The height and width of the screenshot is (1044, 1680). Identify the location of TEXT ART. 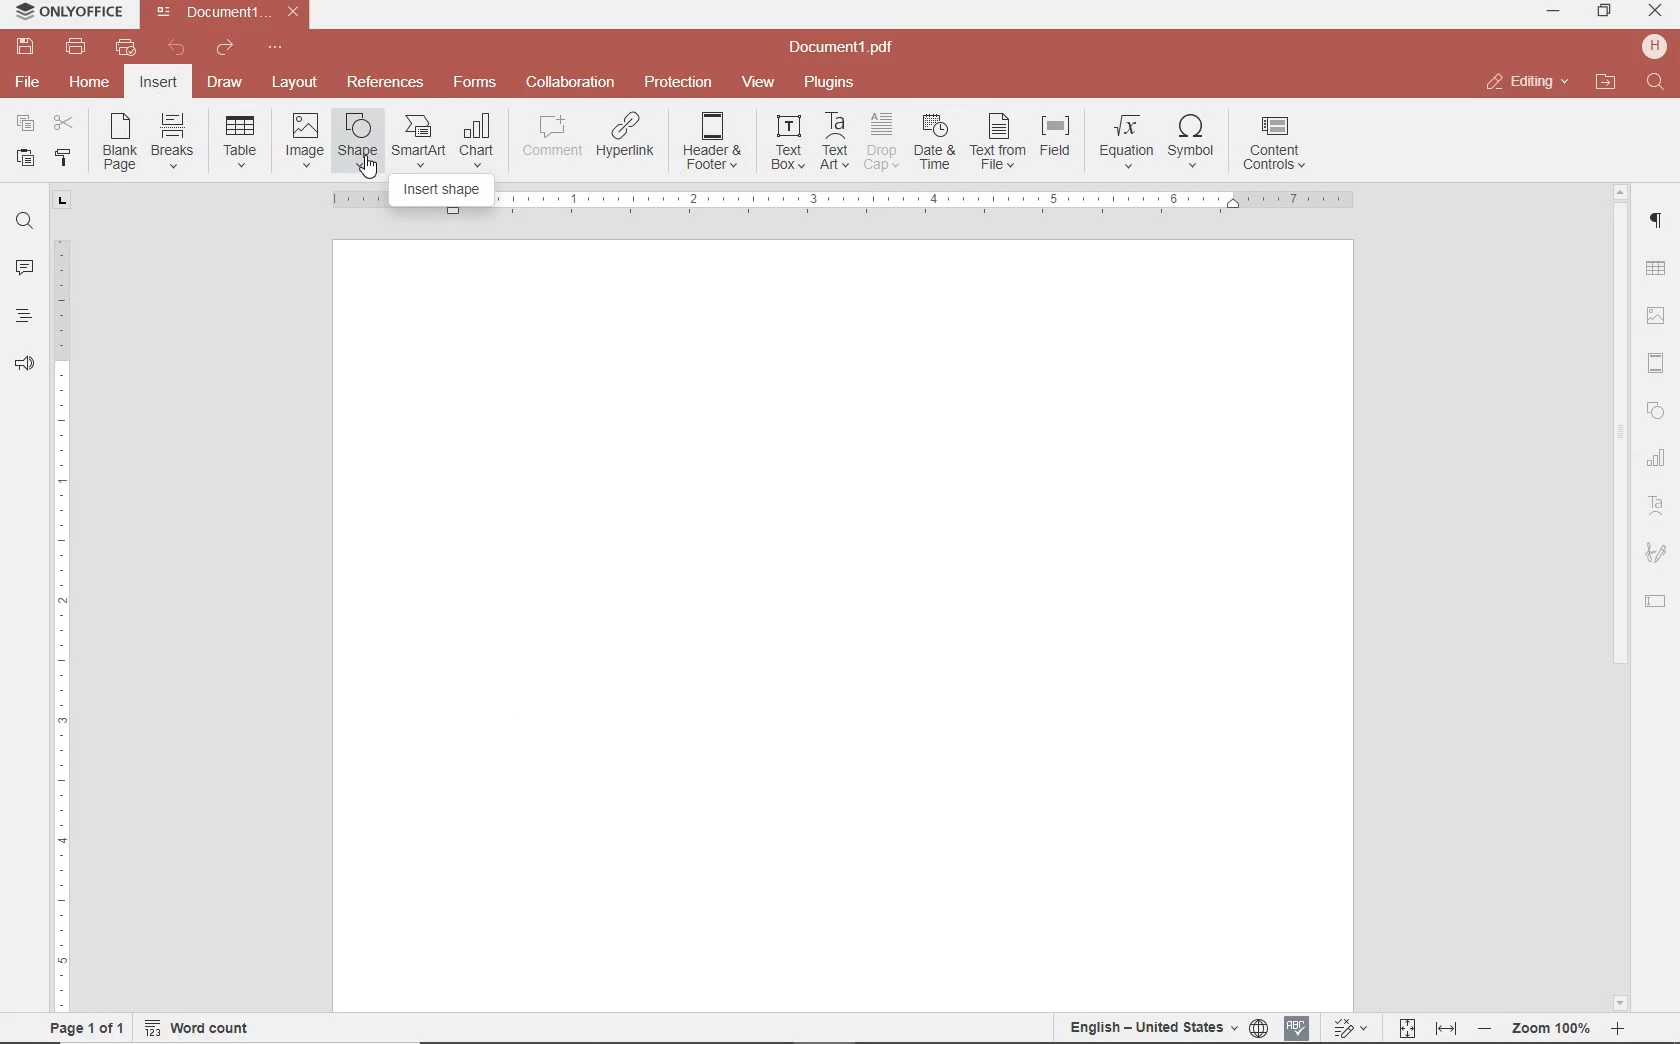
(1657, 508).